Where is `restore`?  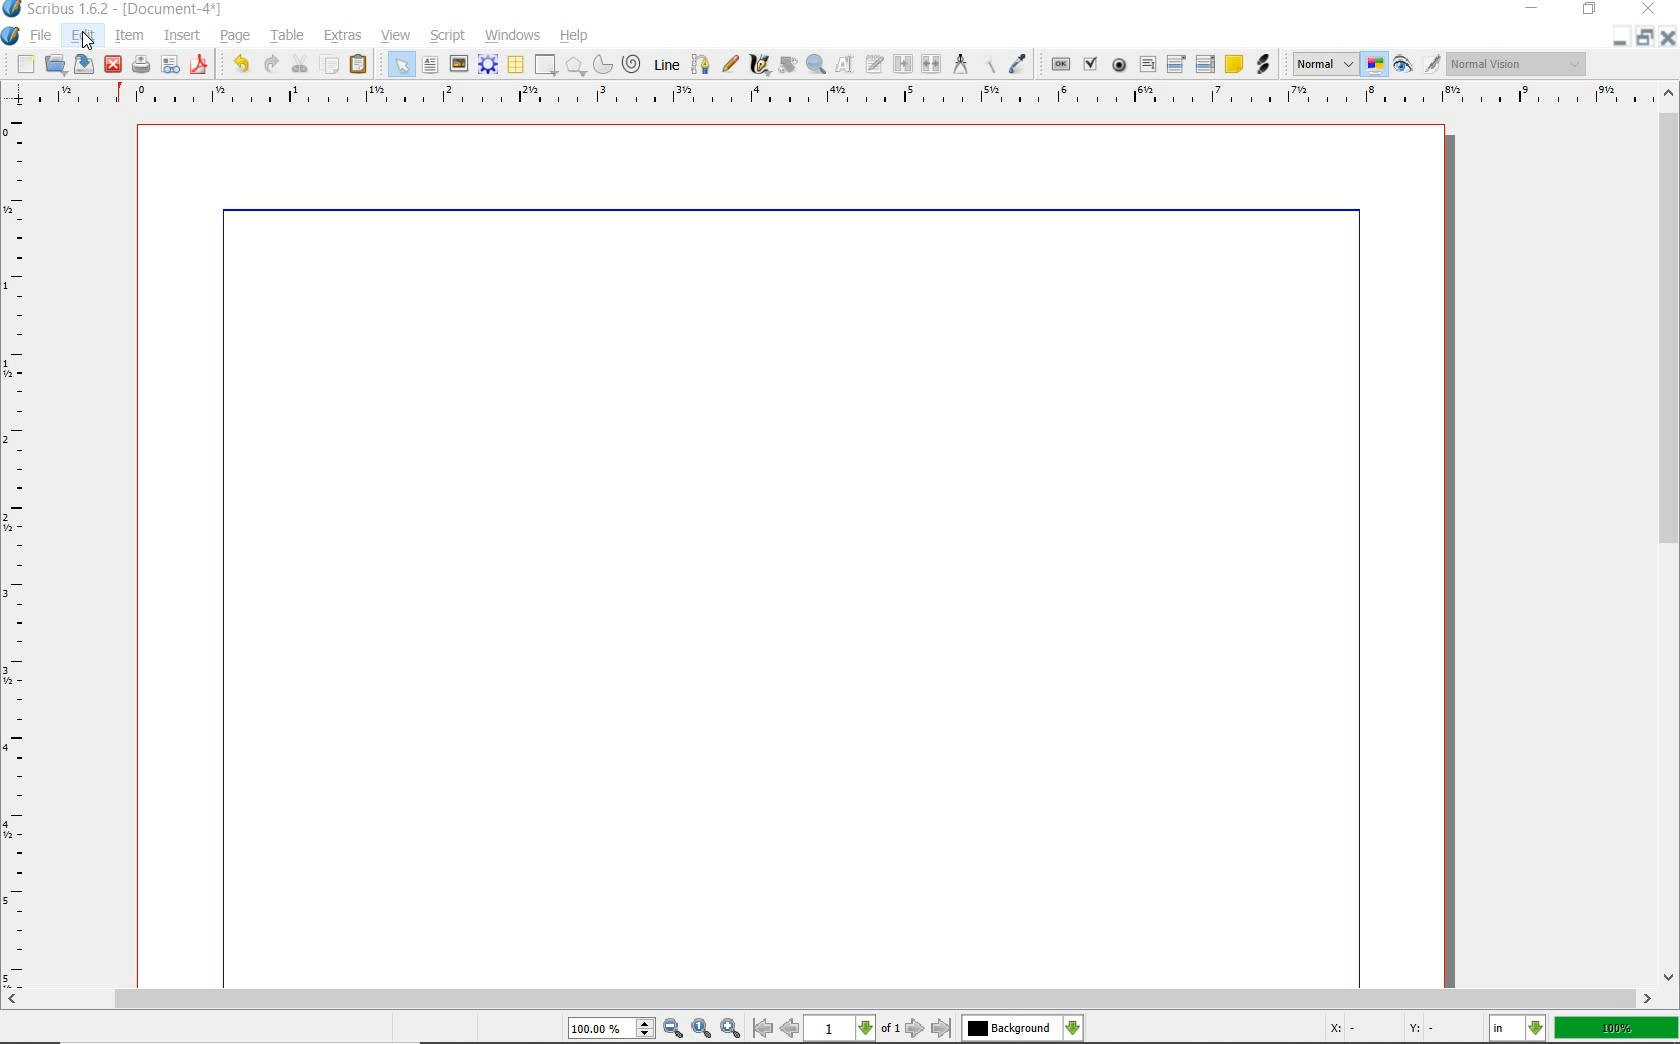
restore is located at coordinates (1648, 38).